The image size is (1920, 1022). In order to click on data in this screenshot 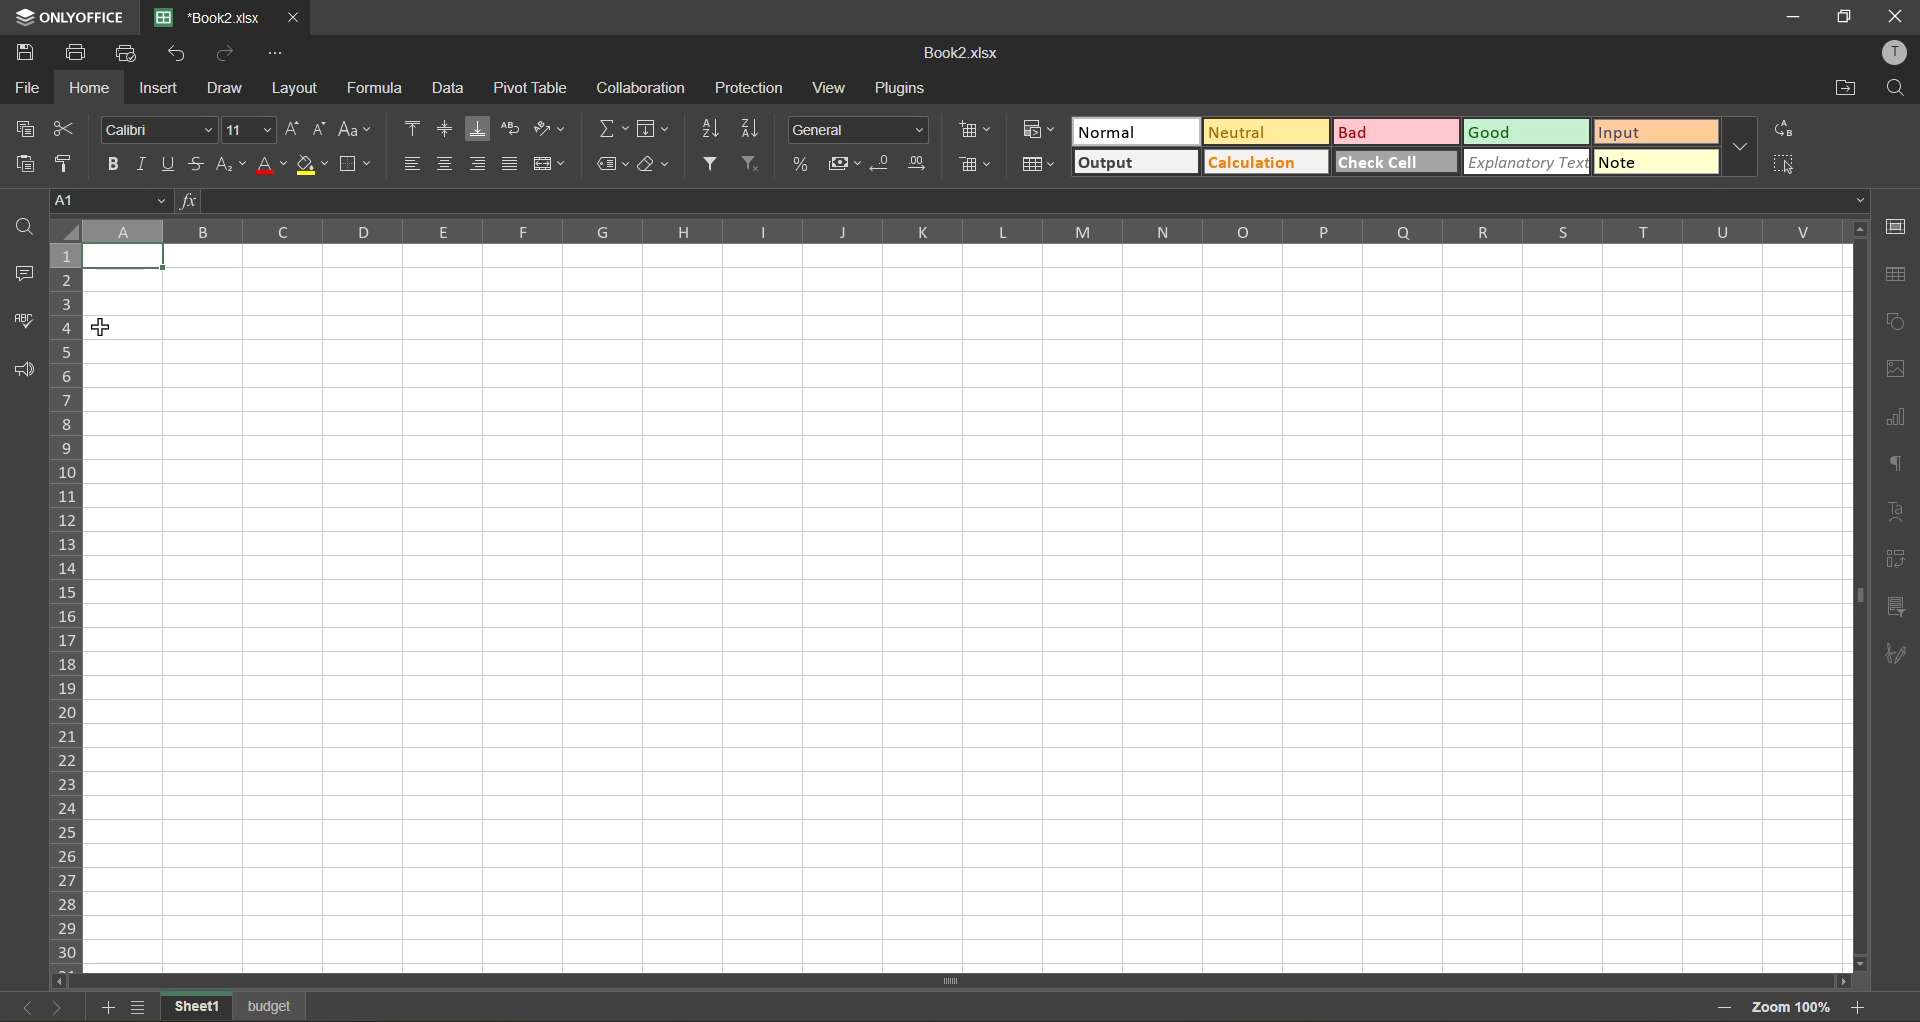, I will do `click(448, 91)`.